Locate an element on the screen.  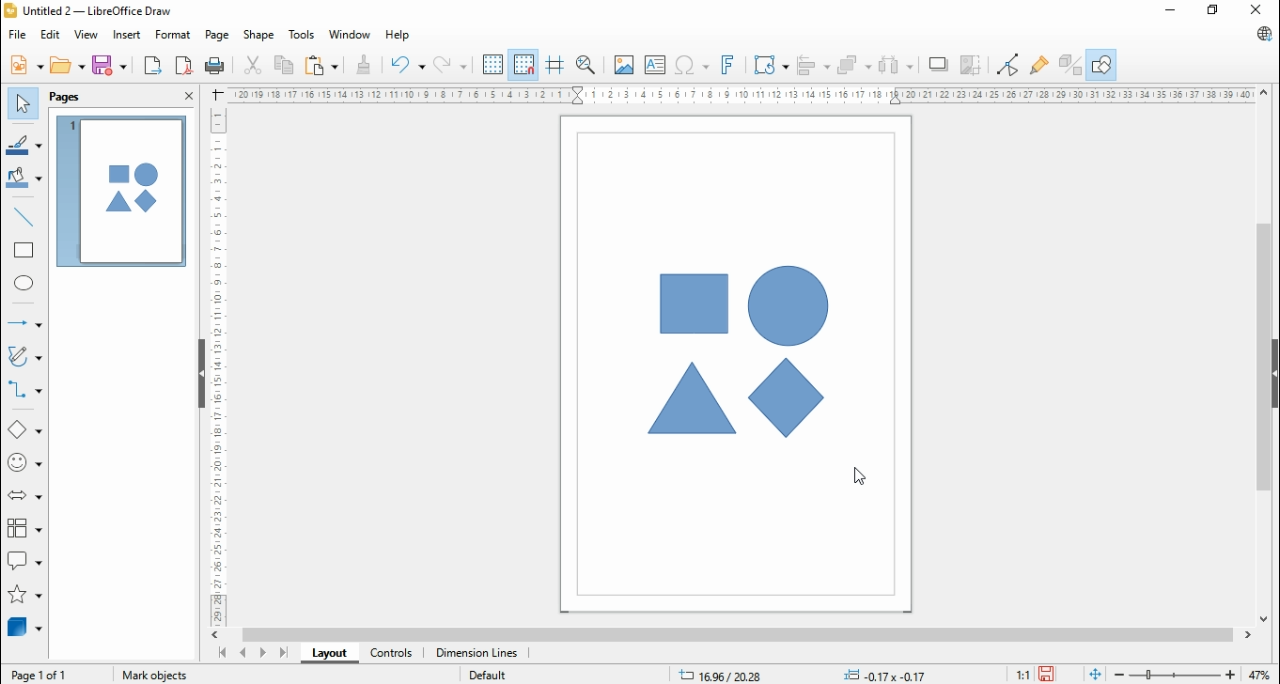
insert textbox is located at coordinates (655, 65).